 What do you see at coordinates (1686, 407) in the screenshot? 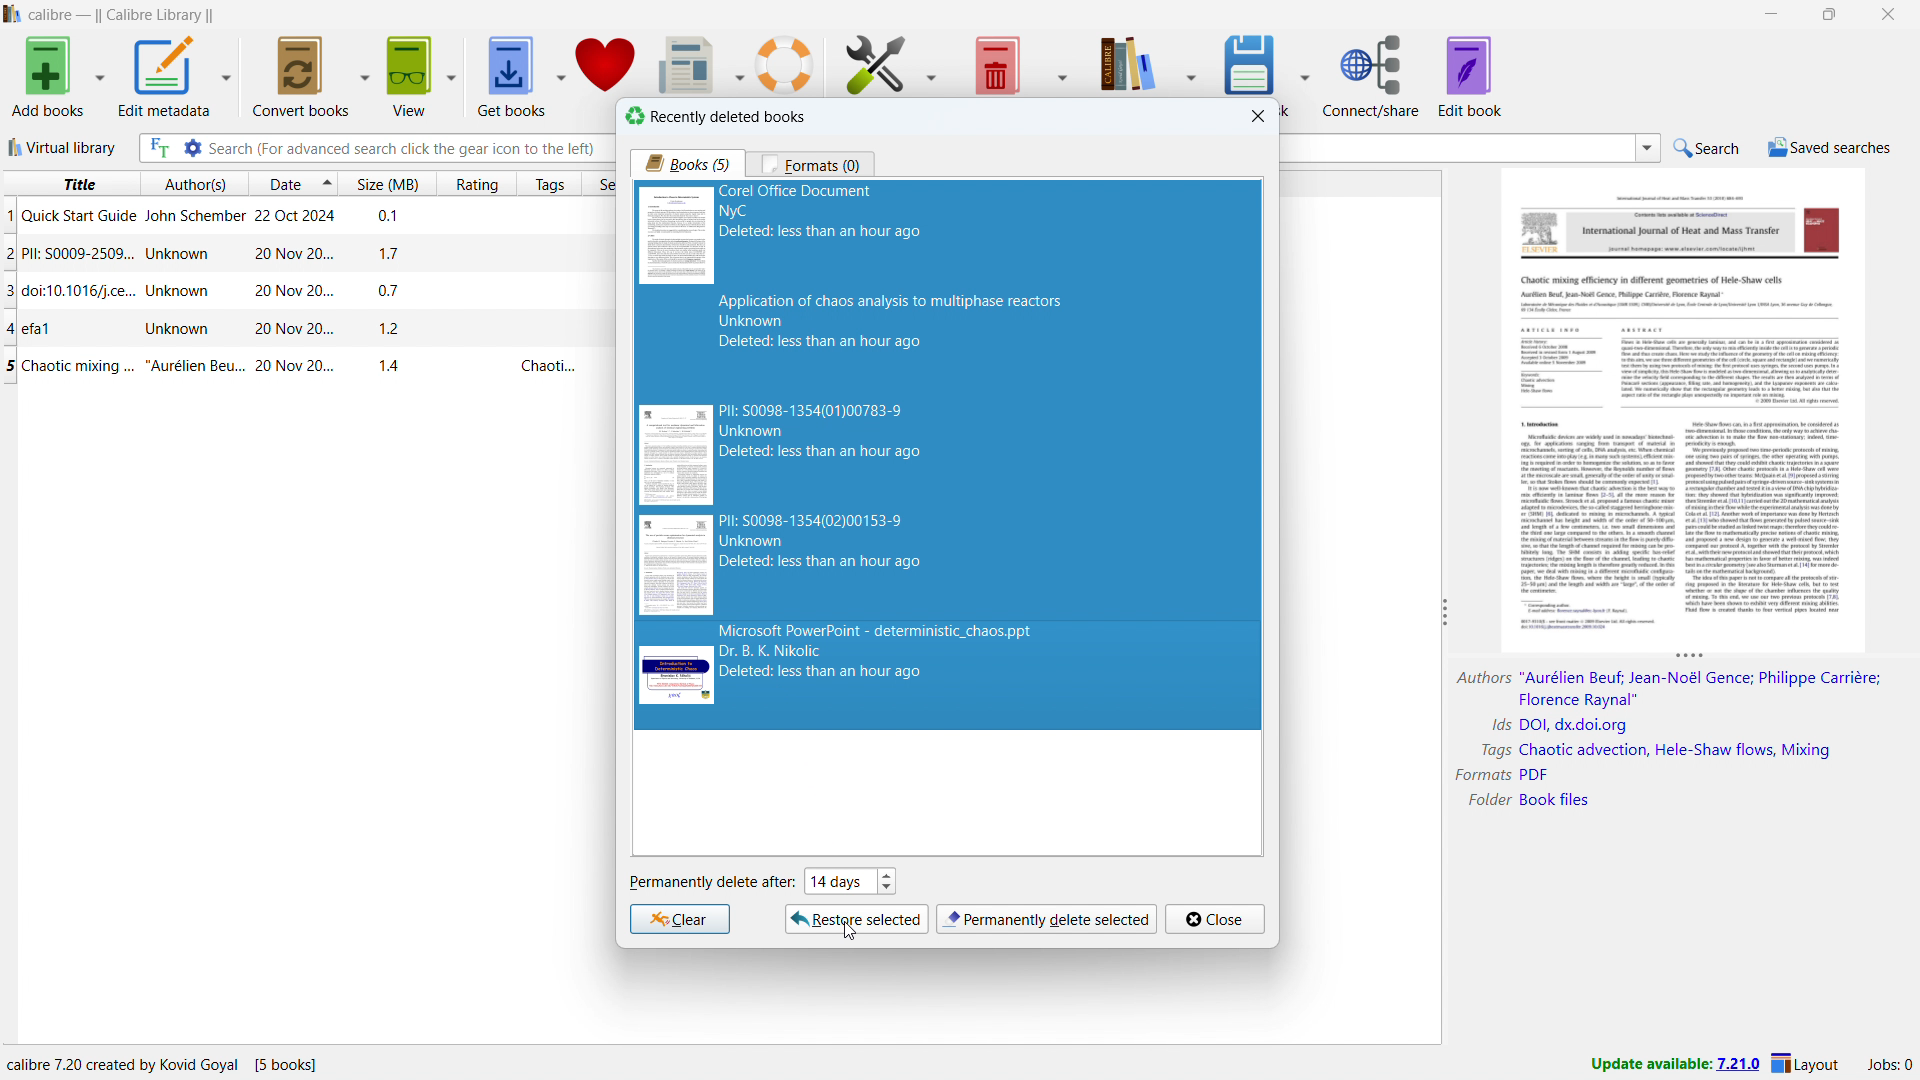
I see `double click to open book details window` at bounding box center [1686, 407].